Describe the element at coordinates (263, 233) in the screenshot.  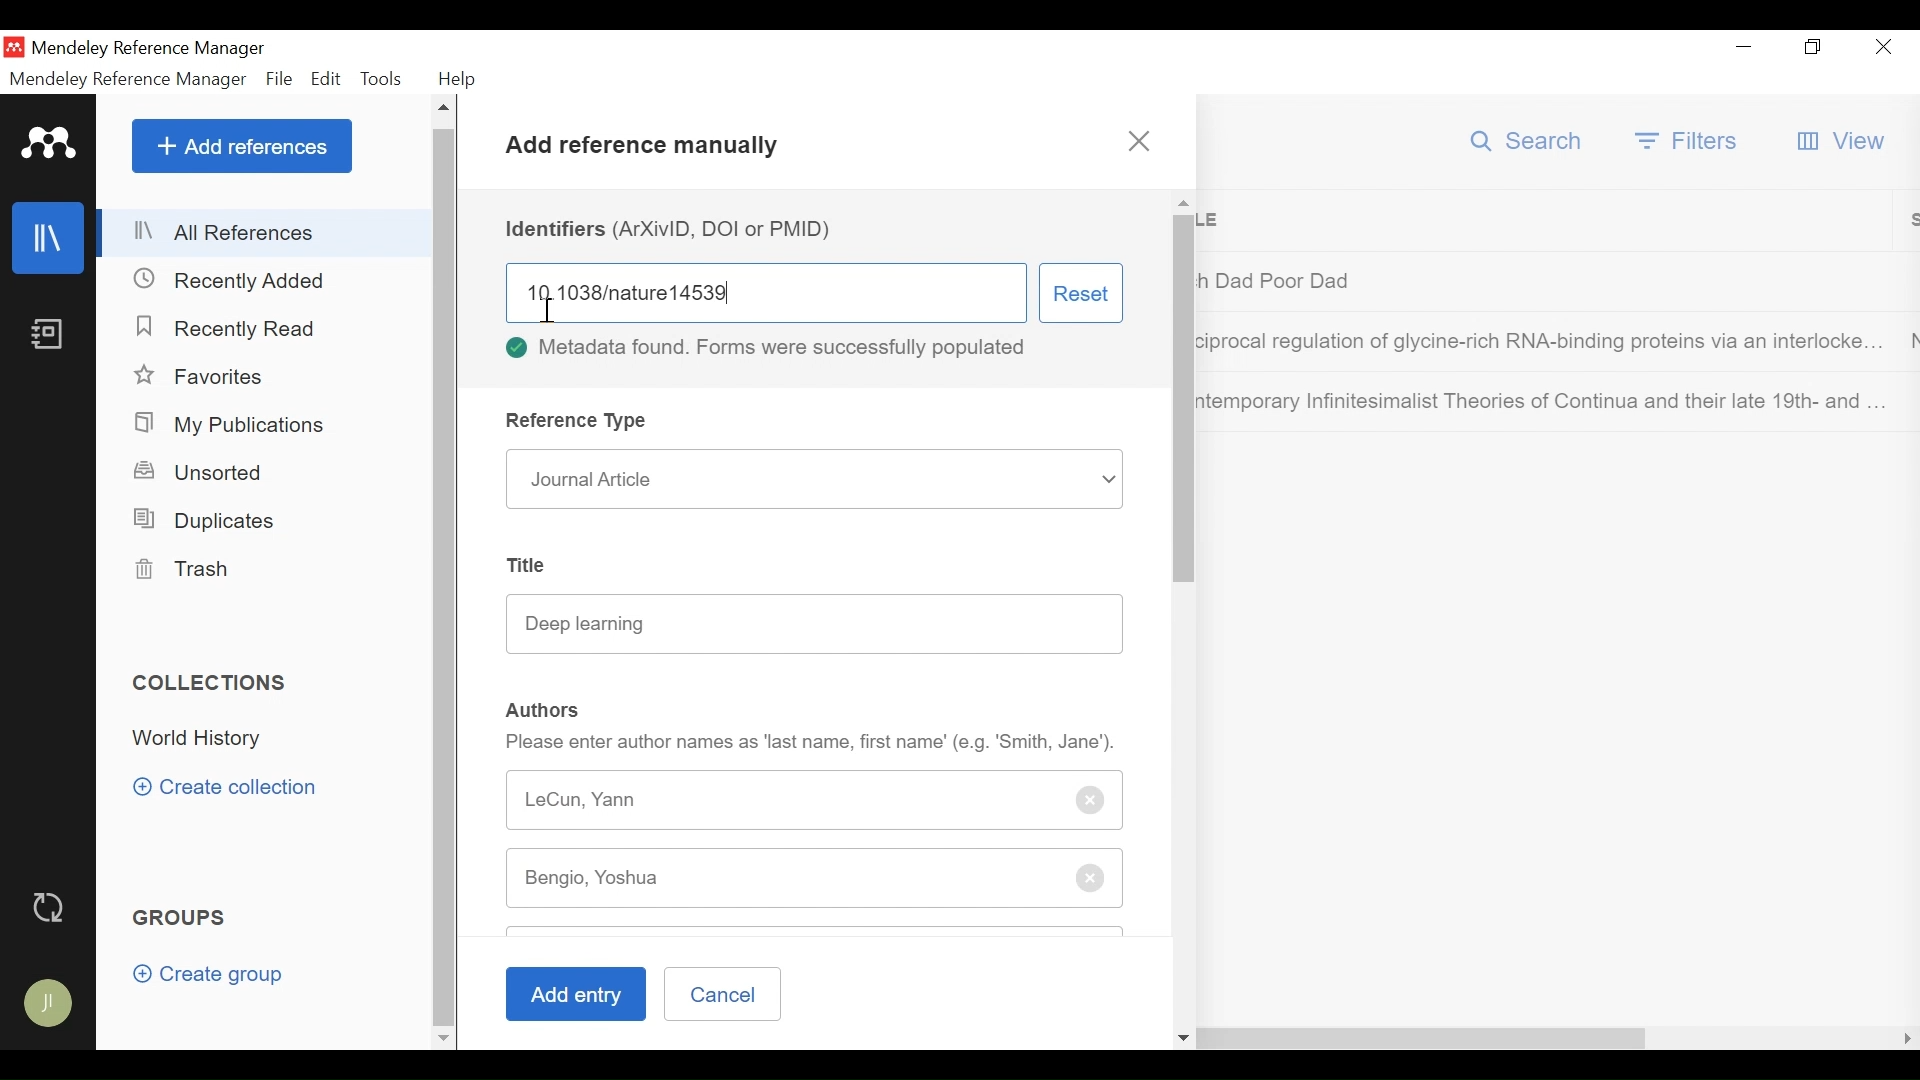
I see `All References` at that location.